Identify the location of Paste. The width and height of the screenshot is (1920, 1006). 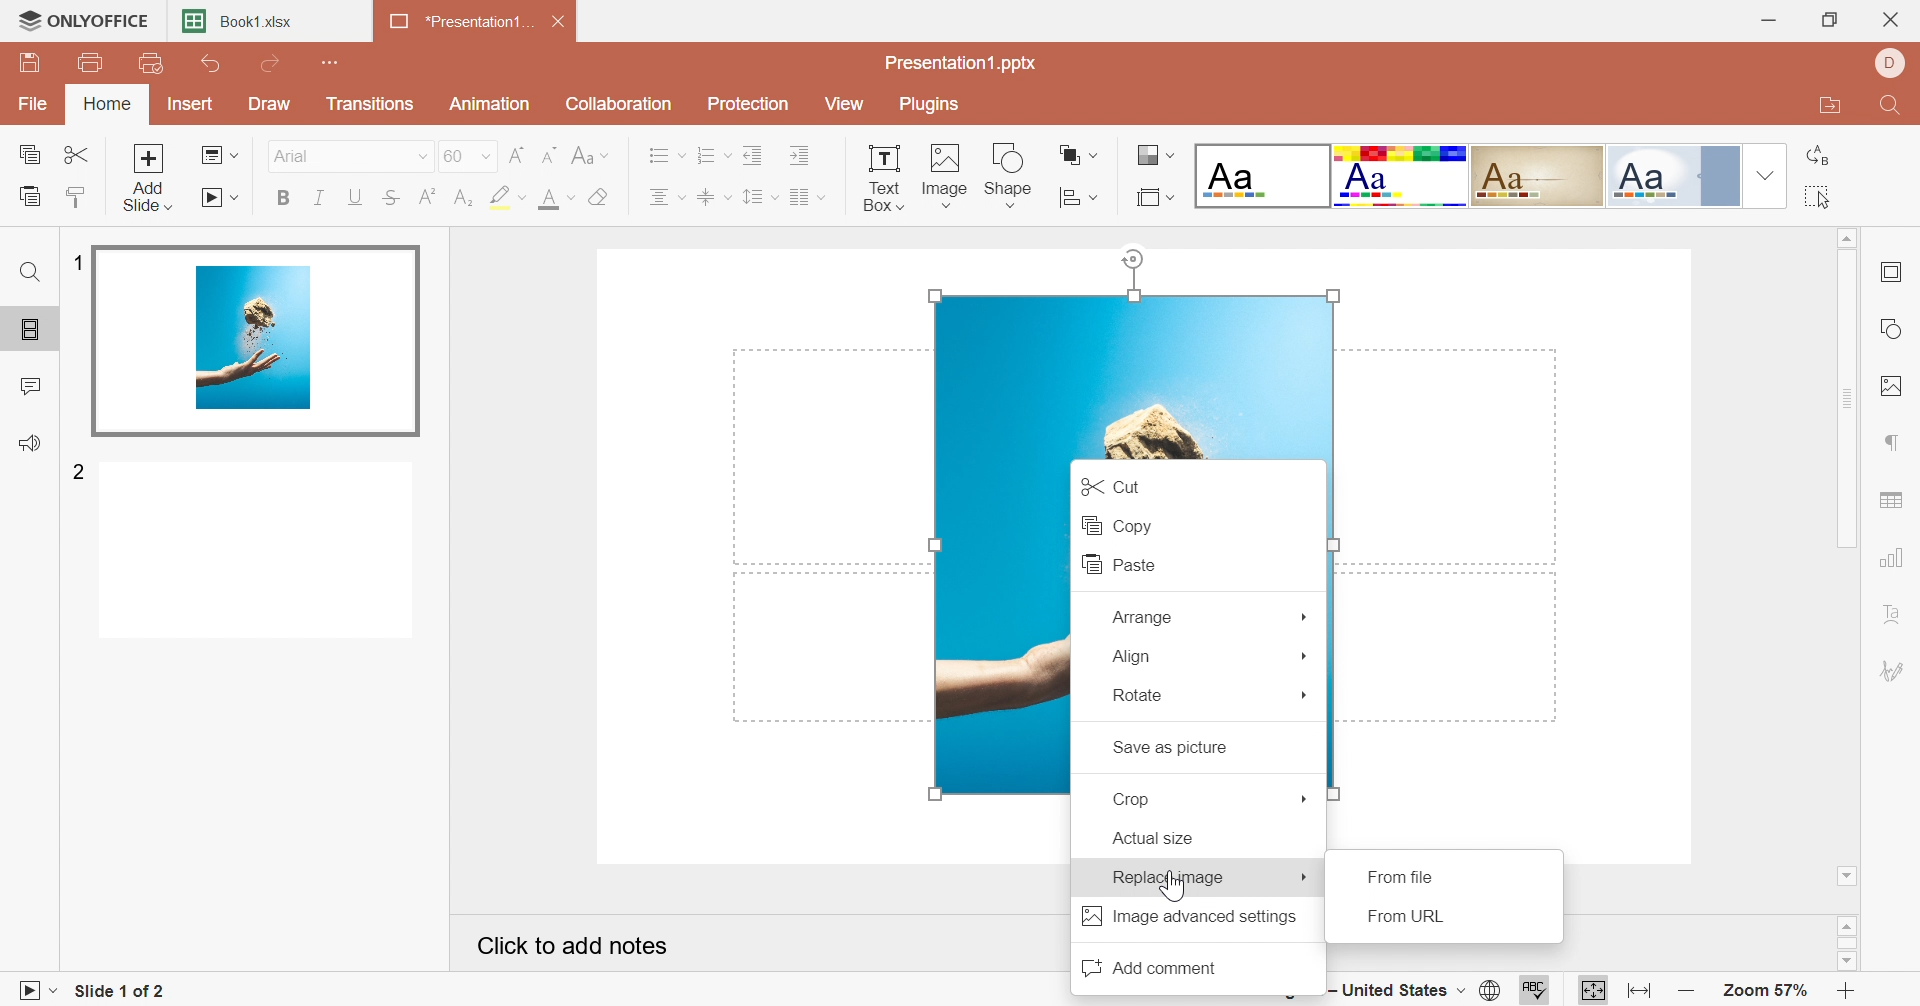
(28, 195).